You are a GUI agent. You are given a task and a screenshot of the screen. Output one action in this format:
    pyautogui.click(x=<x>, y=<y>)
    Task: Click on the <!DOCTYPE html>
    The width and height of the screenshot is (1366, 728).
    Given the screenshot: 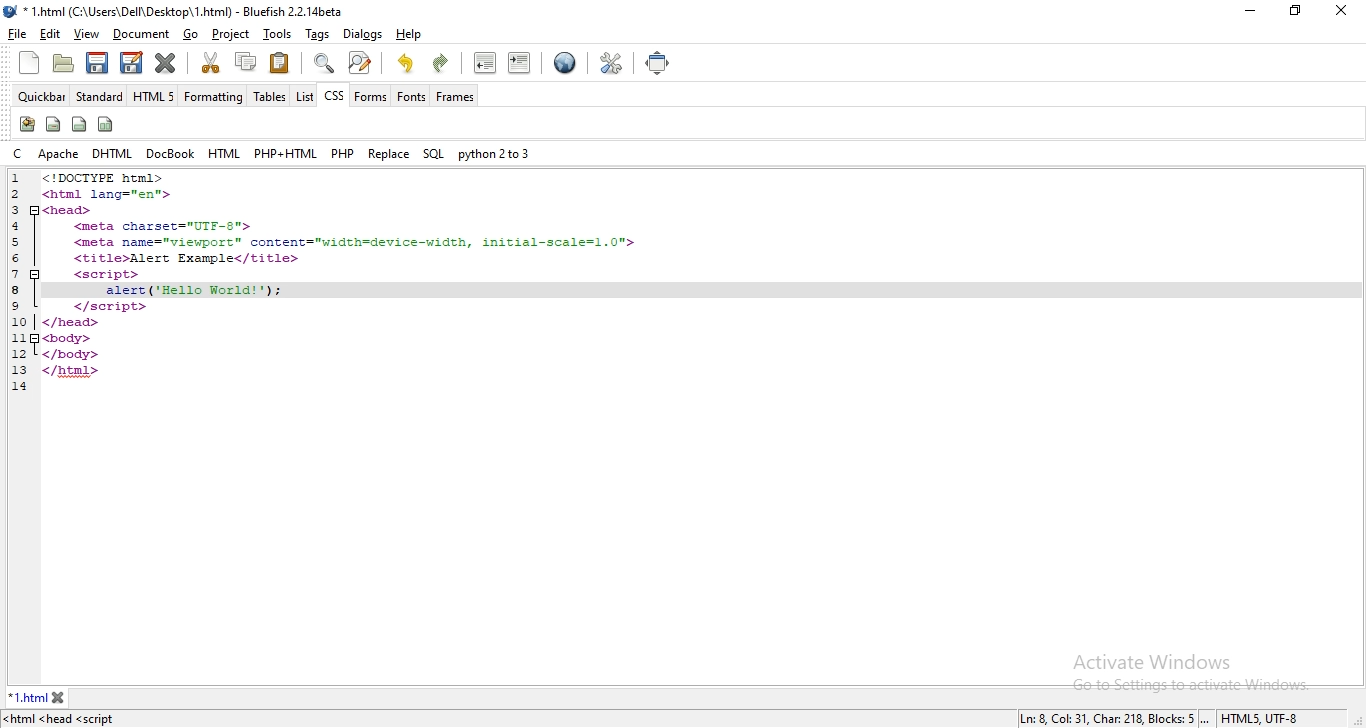 What is the action you would take?
    pyautogui.click(x=103, y=178)
    